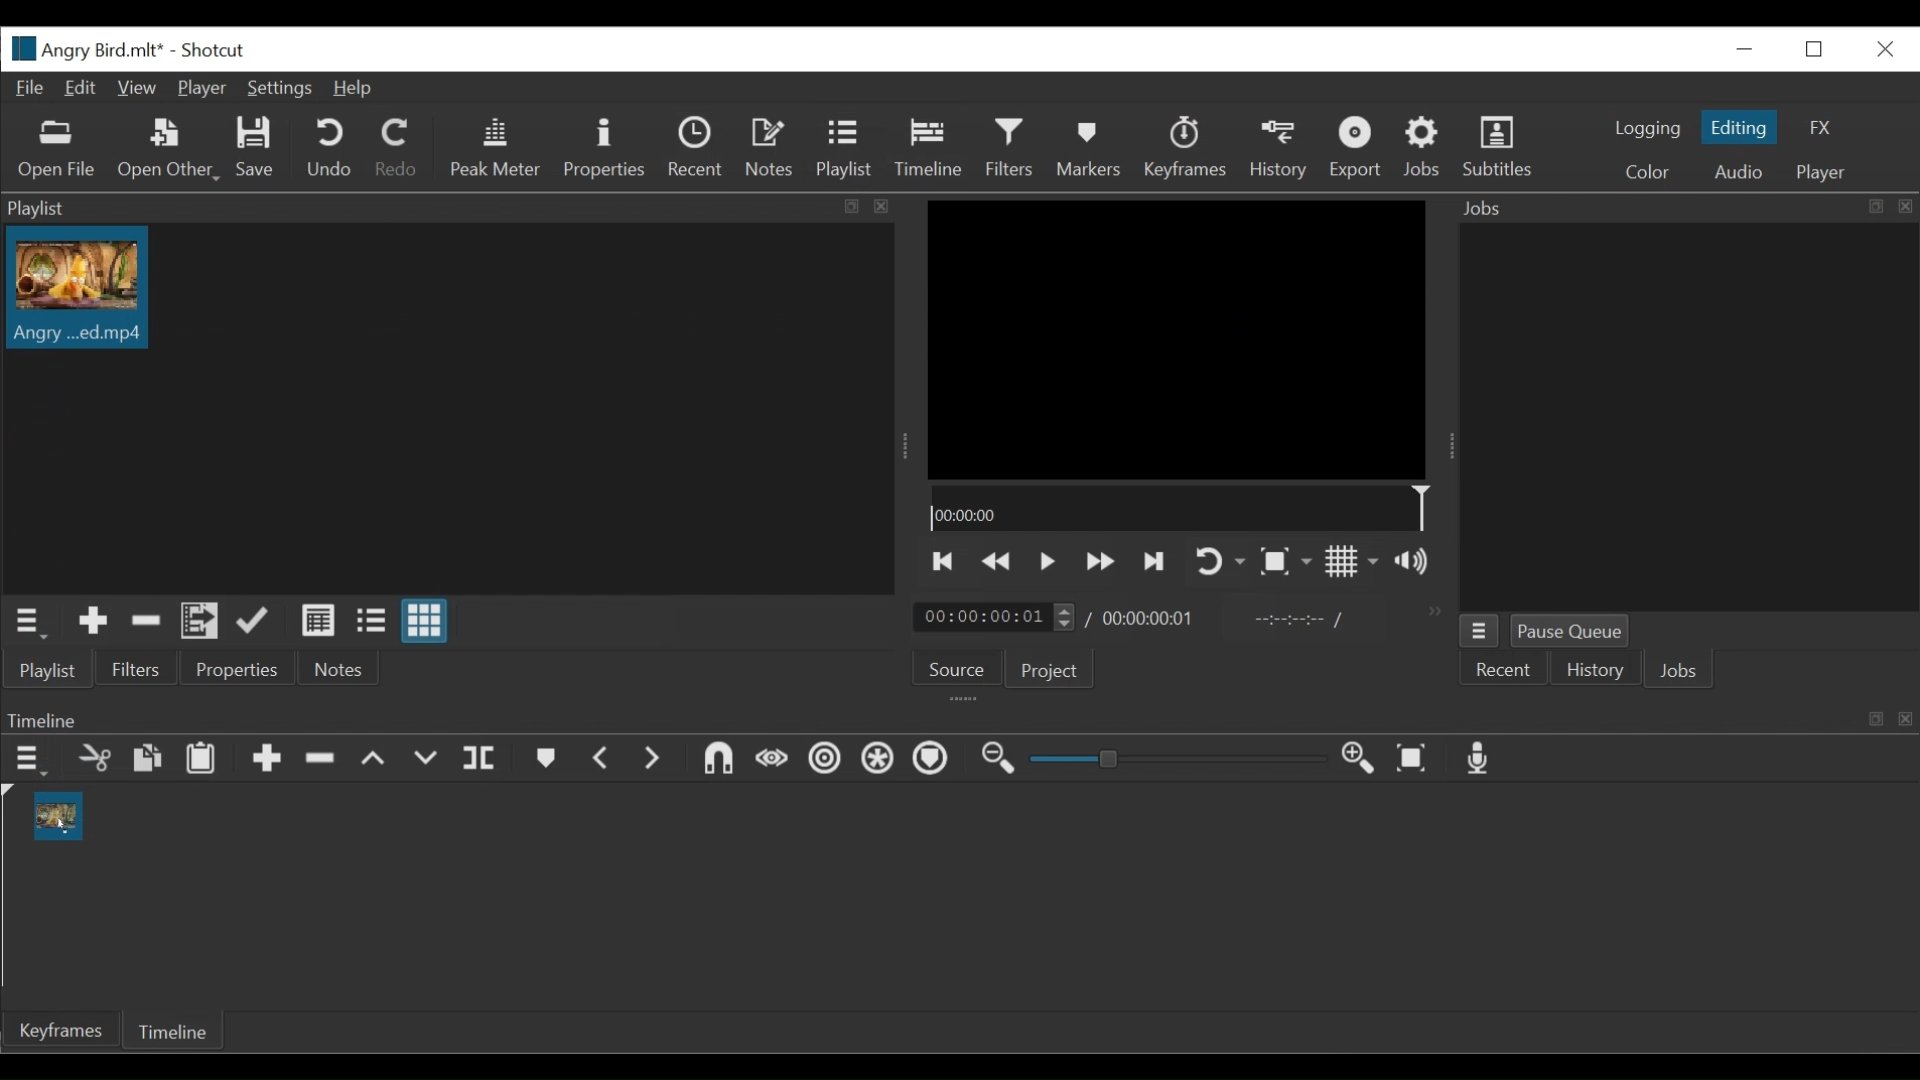 The width and height of the screenshot is (1920, 1080). What do you see at coordinates (1479, 759) in the screenshot?
I see `Record audio` at bounding box center [1479, 759].